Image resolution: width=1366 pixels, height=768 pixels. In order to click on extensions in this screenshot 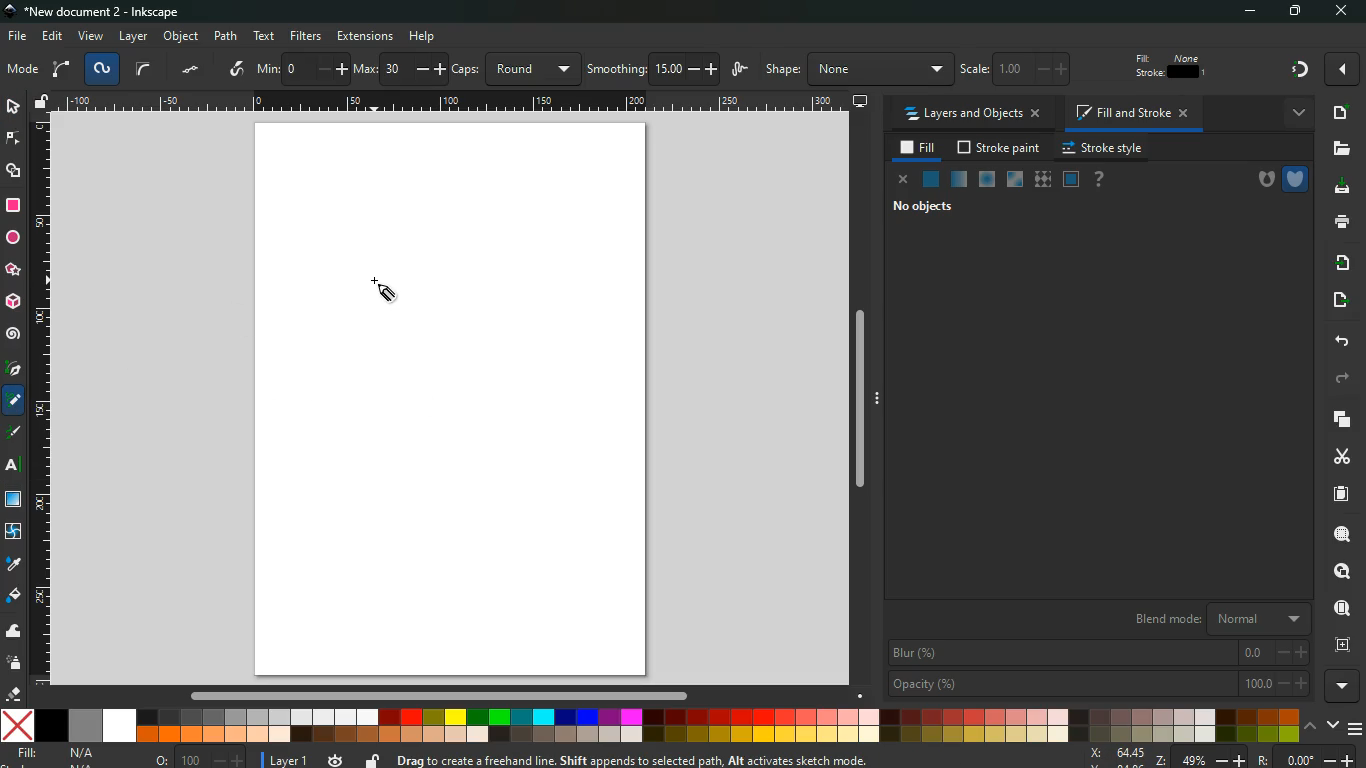, I will do `click(365, 35)`.